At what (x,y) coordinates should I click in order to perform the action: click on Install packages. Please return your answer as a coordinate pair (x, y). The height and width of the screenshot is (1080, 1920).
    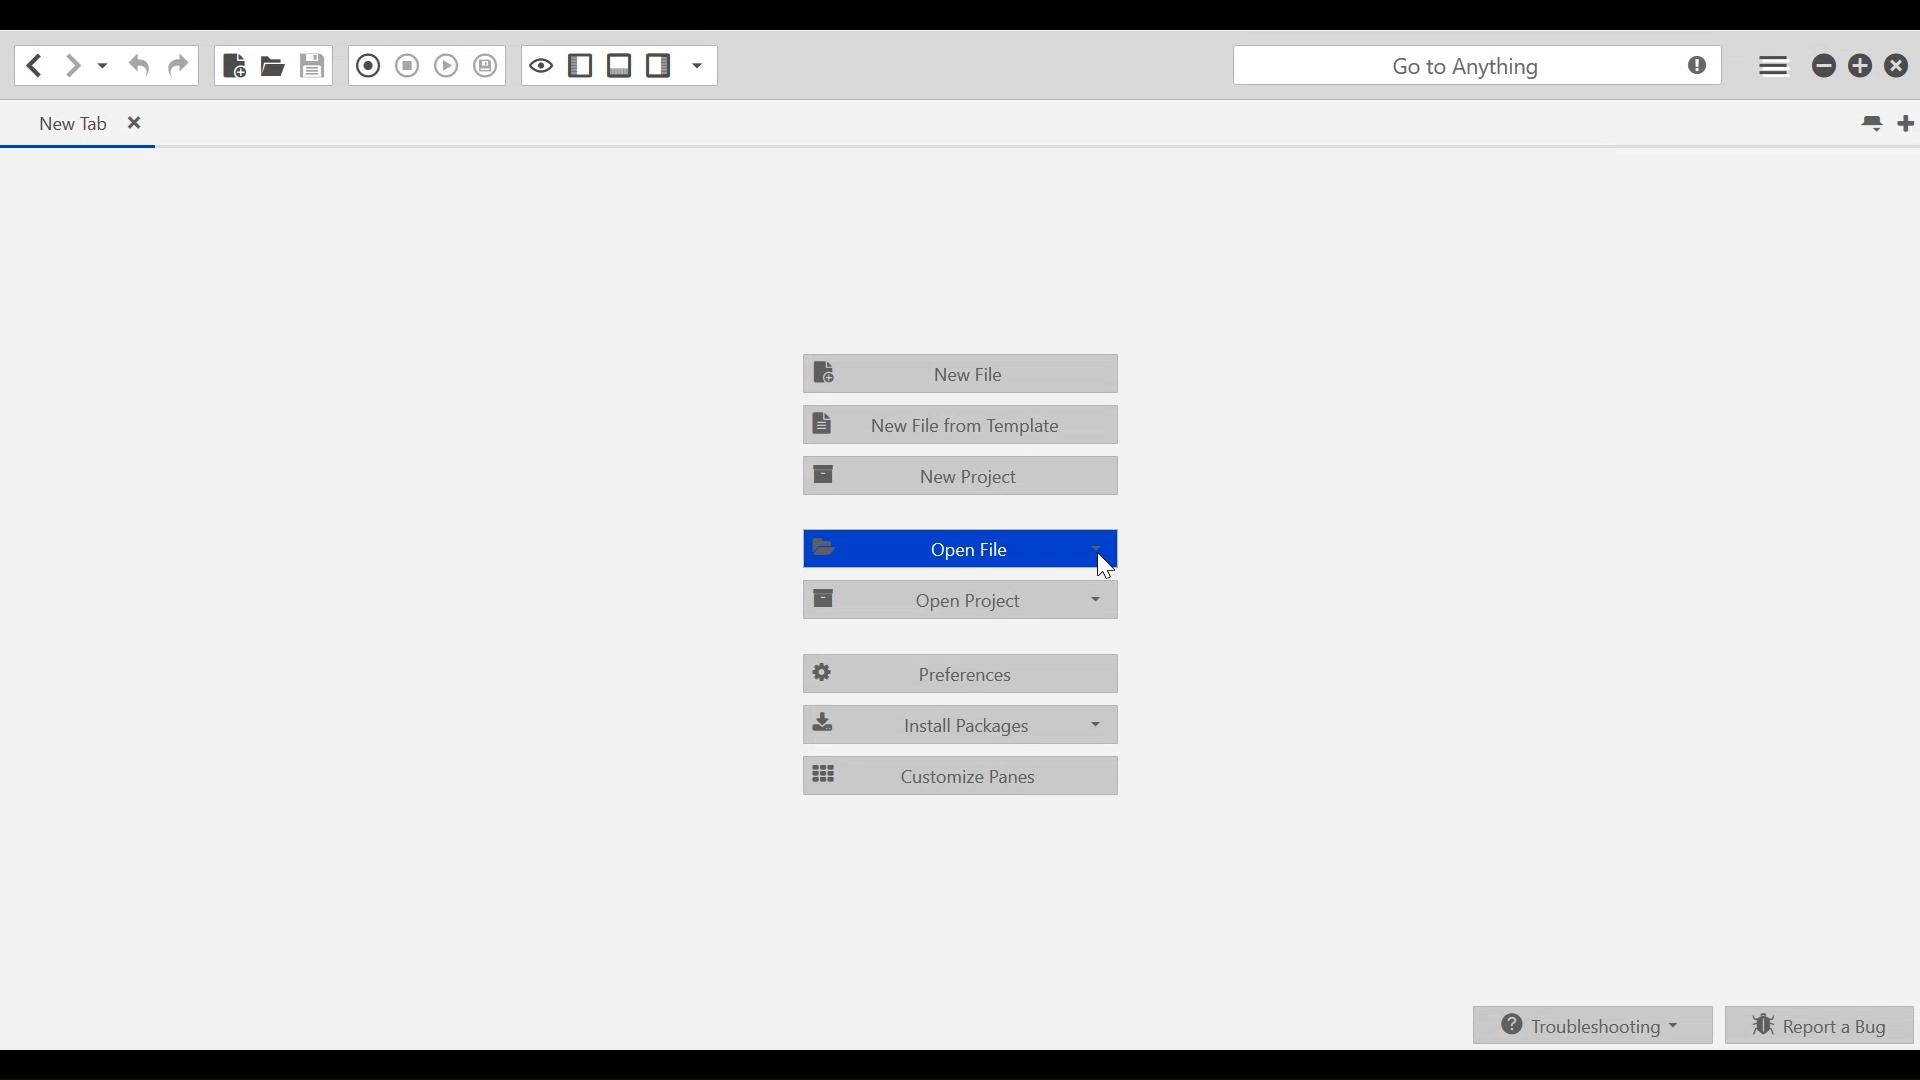
    Looking at the image, I should click on (958, 722).